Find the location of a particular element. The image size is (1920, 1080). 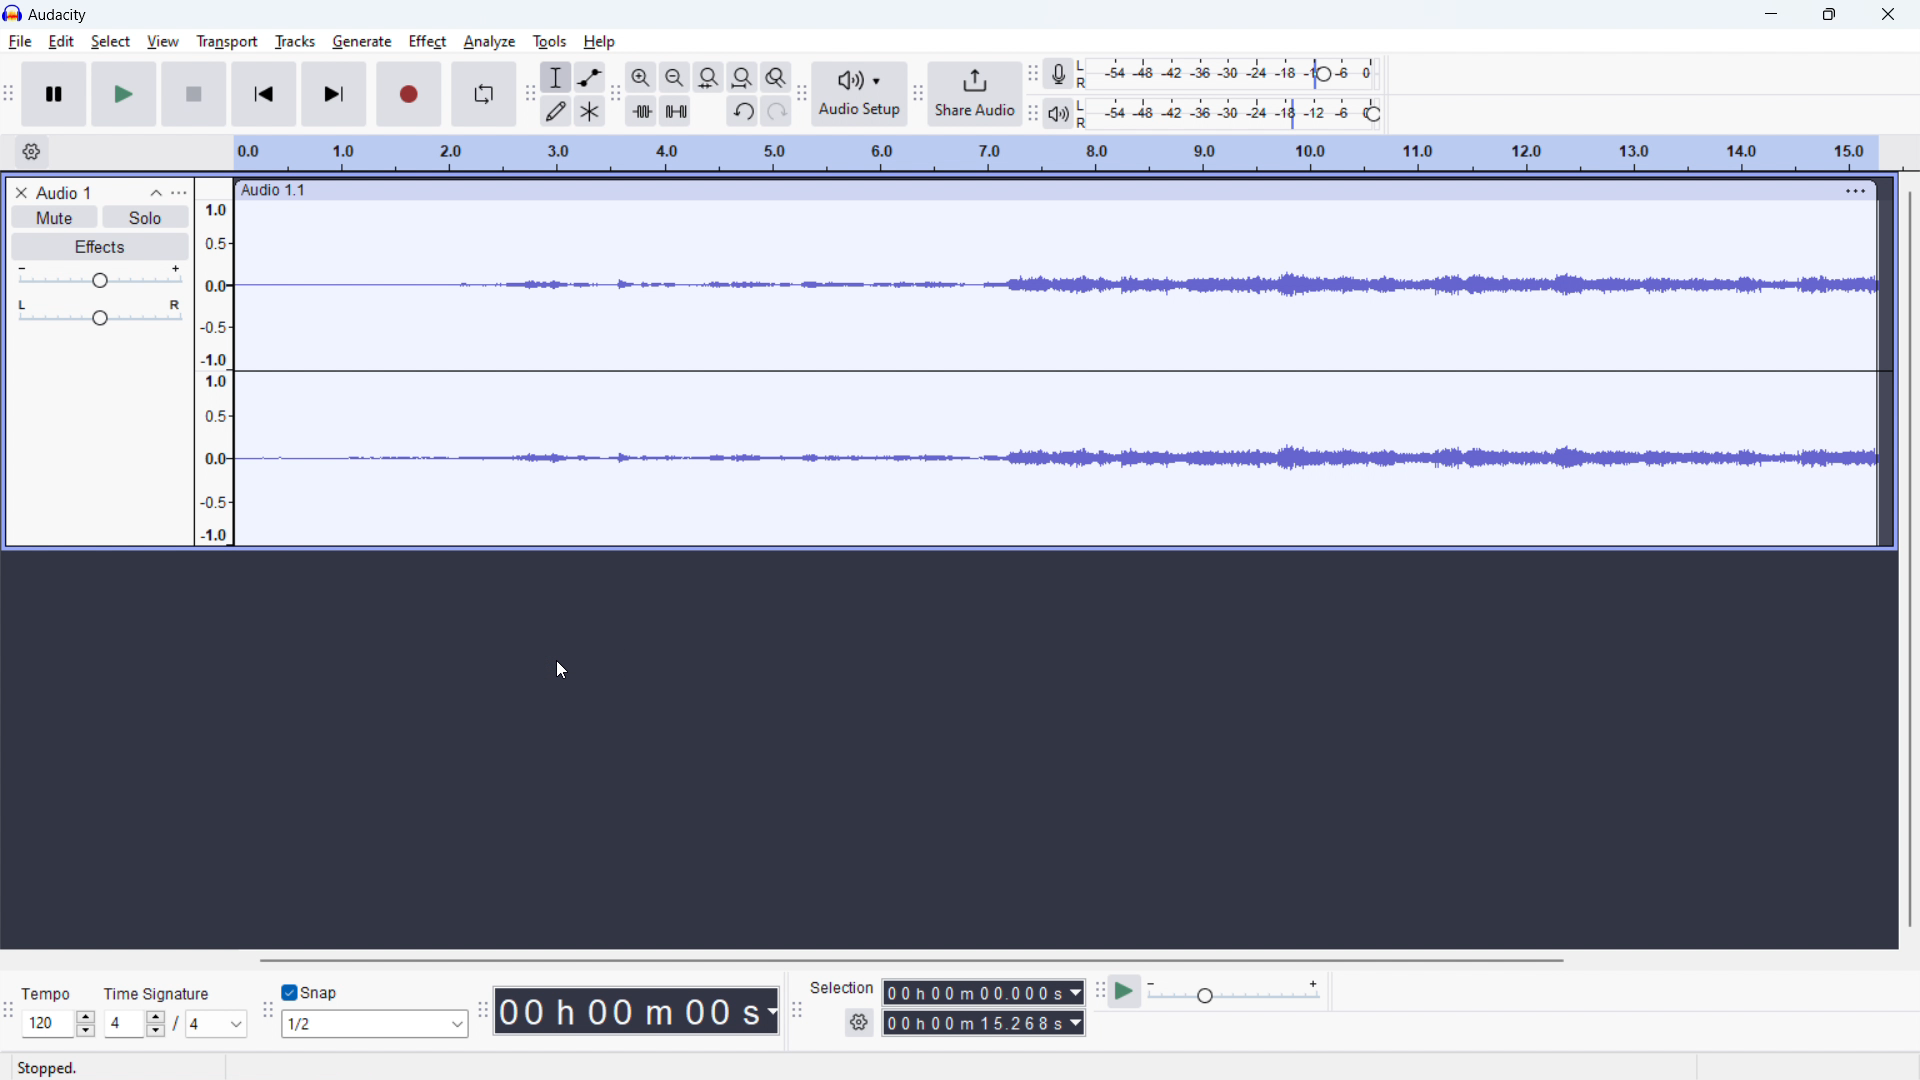

stop is located at coordinates (194, 93).